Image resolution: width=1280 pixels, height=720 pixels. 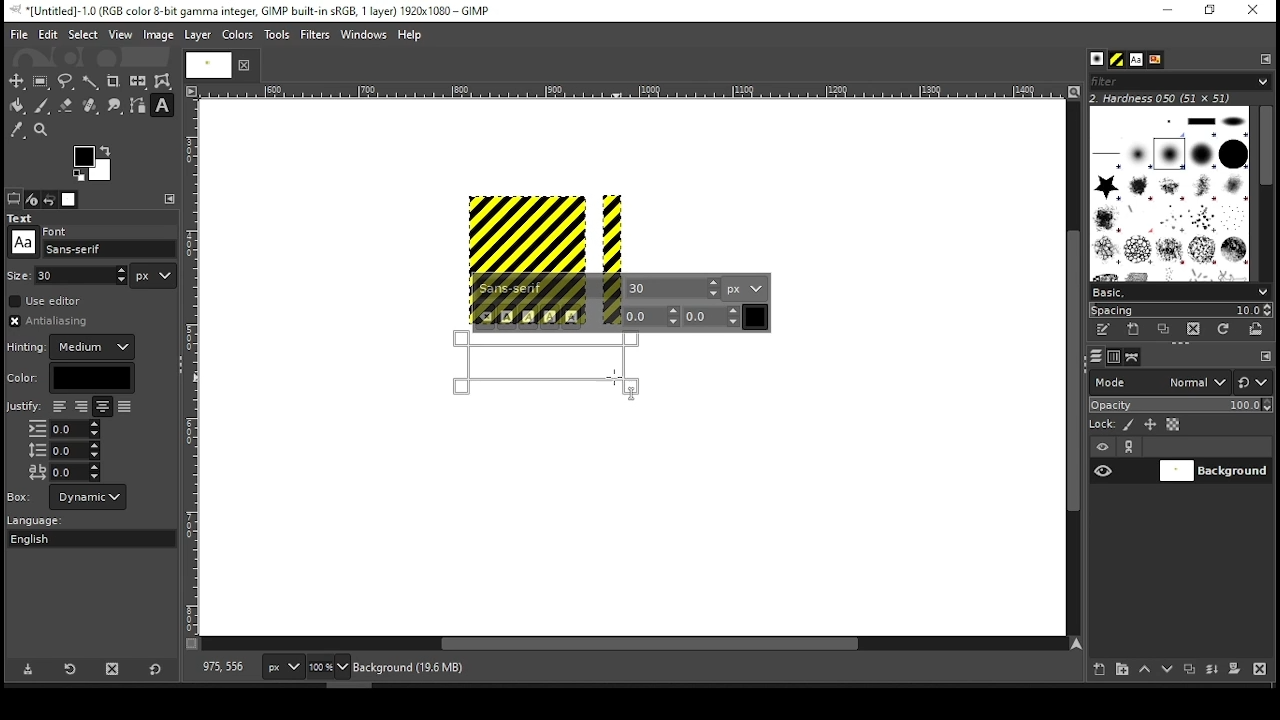 What do you see at coordinates (16, 132) in the screenshot?
I see `color picker tool` at bounding box center [16, 132].